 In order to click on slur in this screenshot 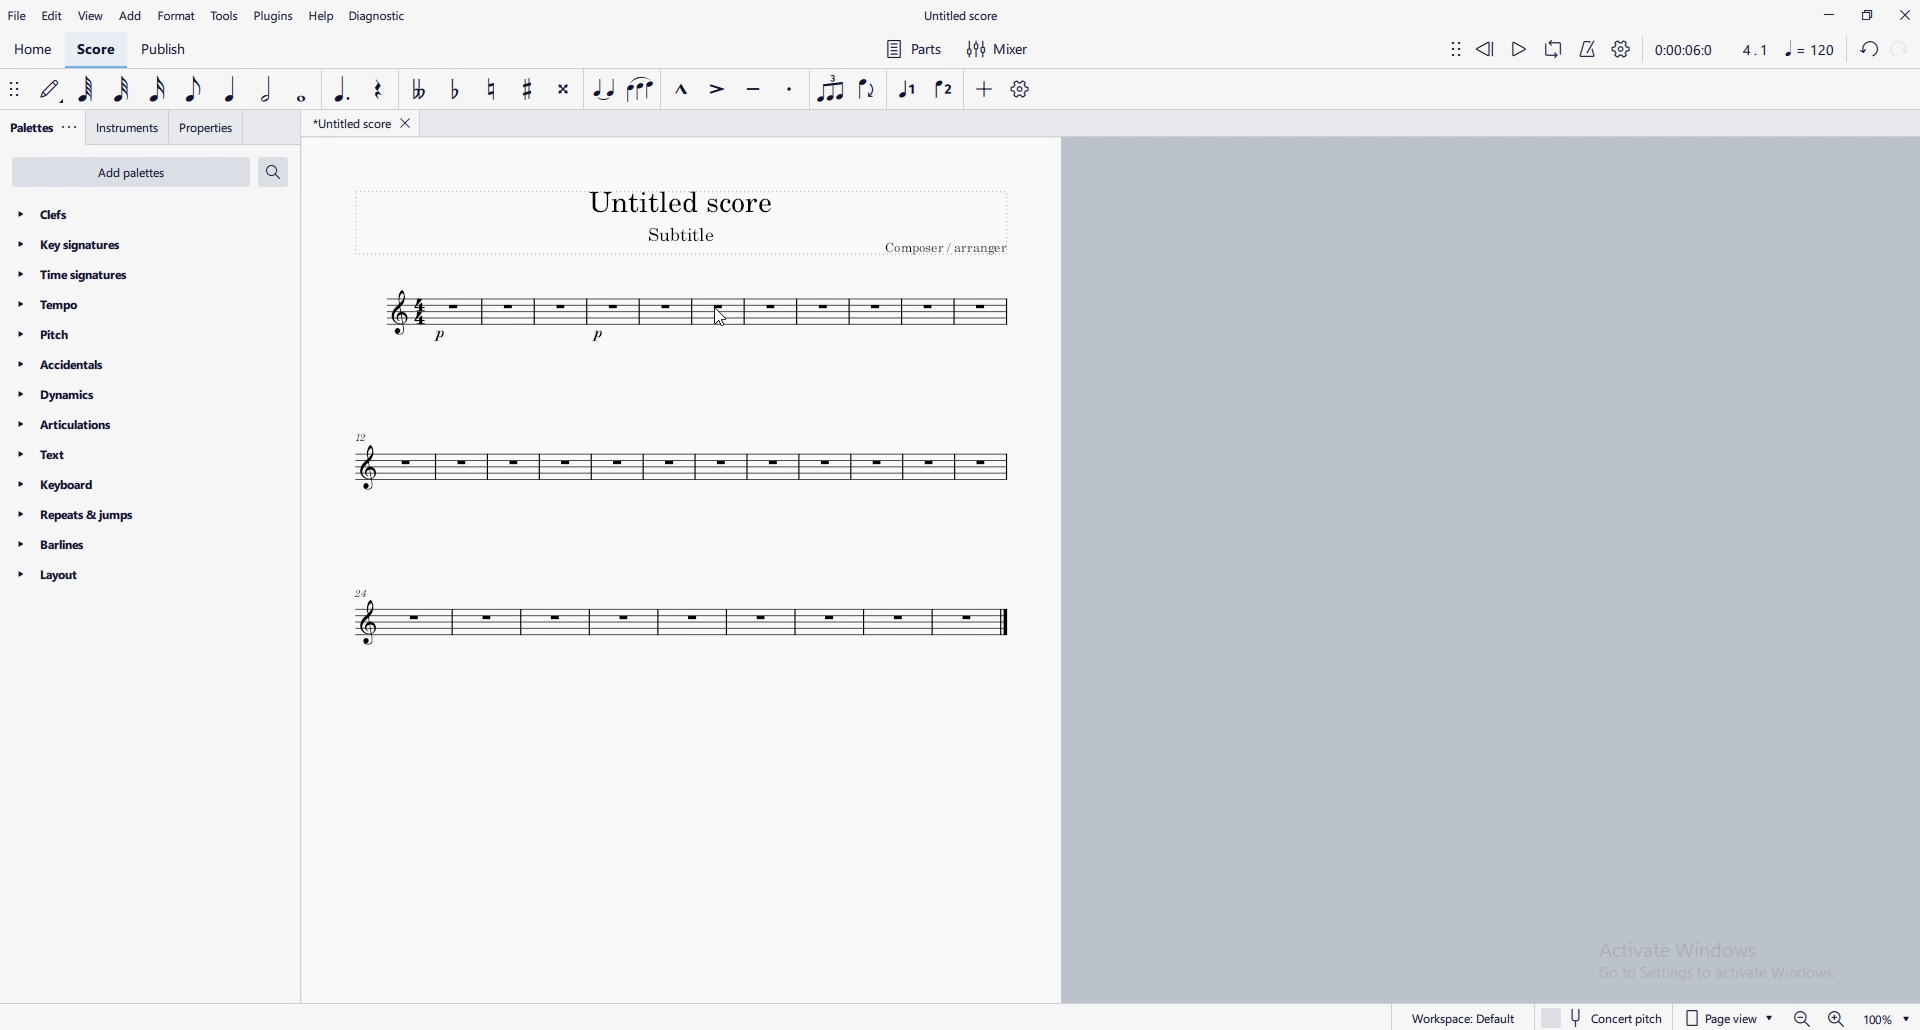, I will do `click(639, 89)`.